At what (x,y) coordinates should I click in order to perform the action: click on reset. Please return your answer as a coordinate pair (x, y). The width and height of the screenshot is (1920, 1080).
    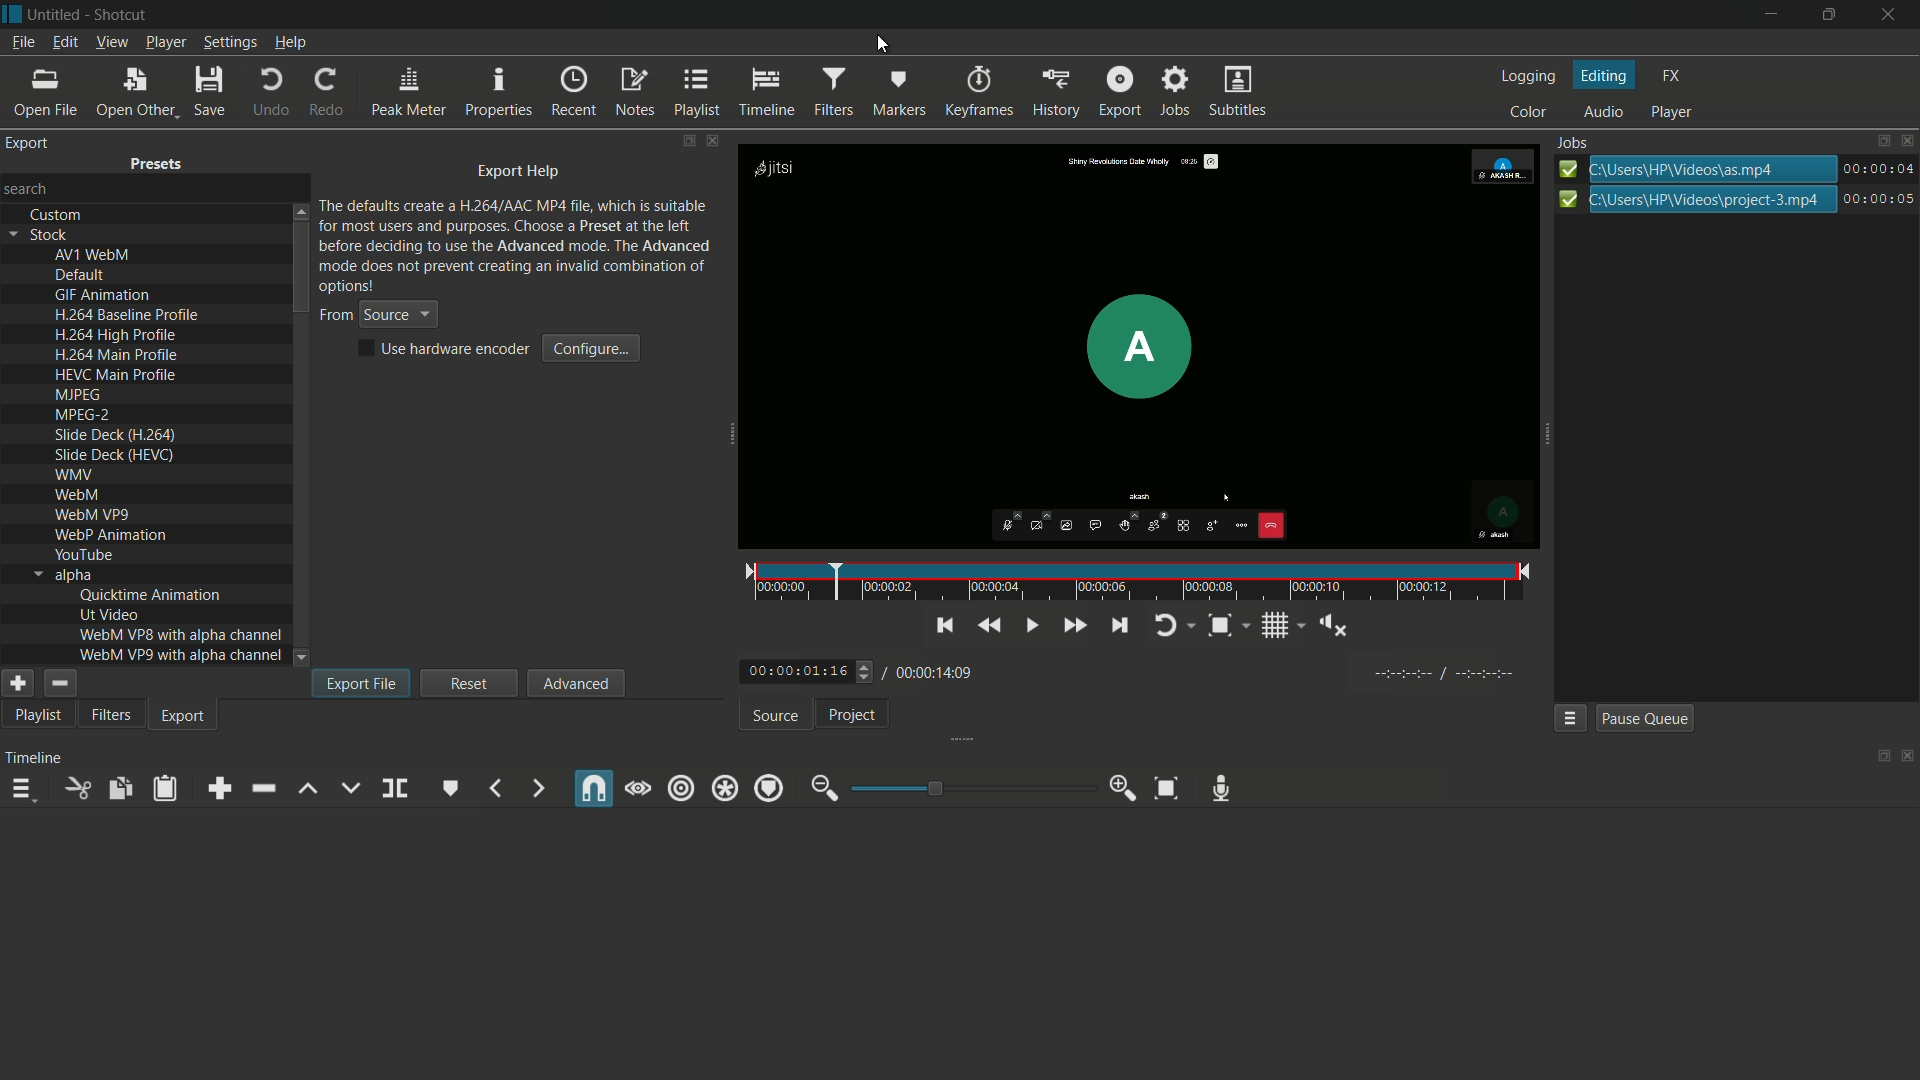
    Looking at the image, I should click on (470, 683).